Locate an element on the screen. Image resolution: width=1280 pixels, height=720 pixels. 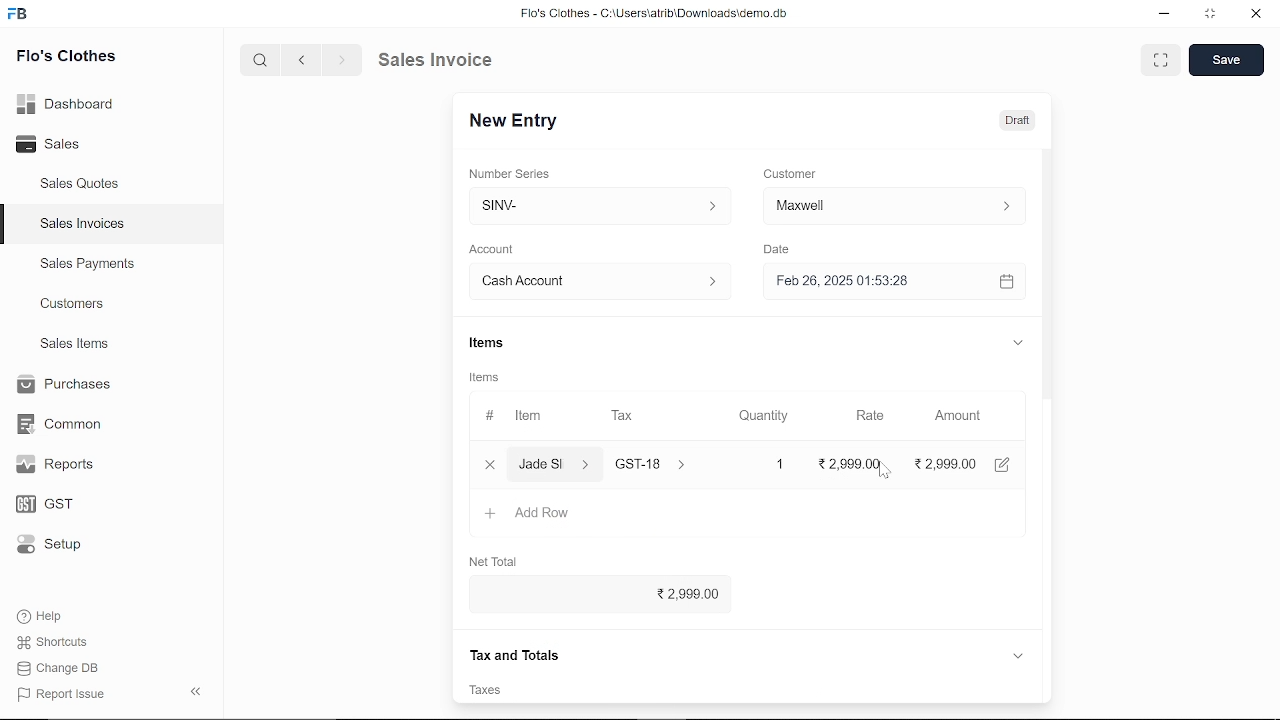
expand is located at coordinates (1018, 654).